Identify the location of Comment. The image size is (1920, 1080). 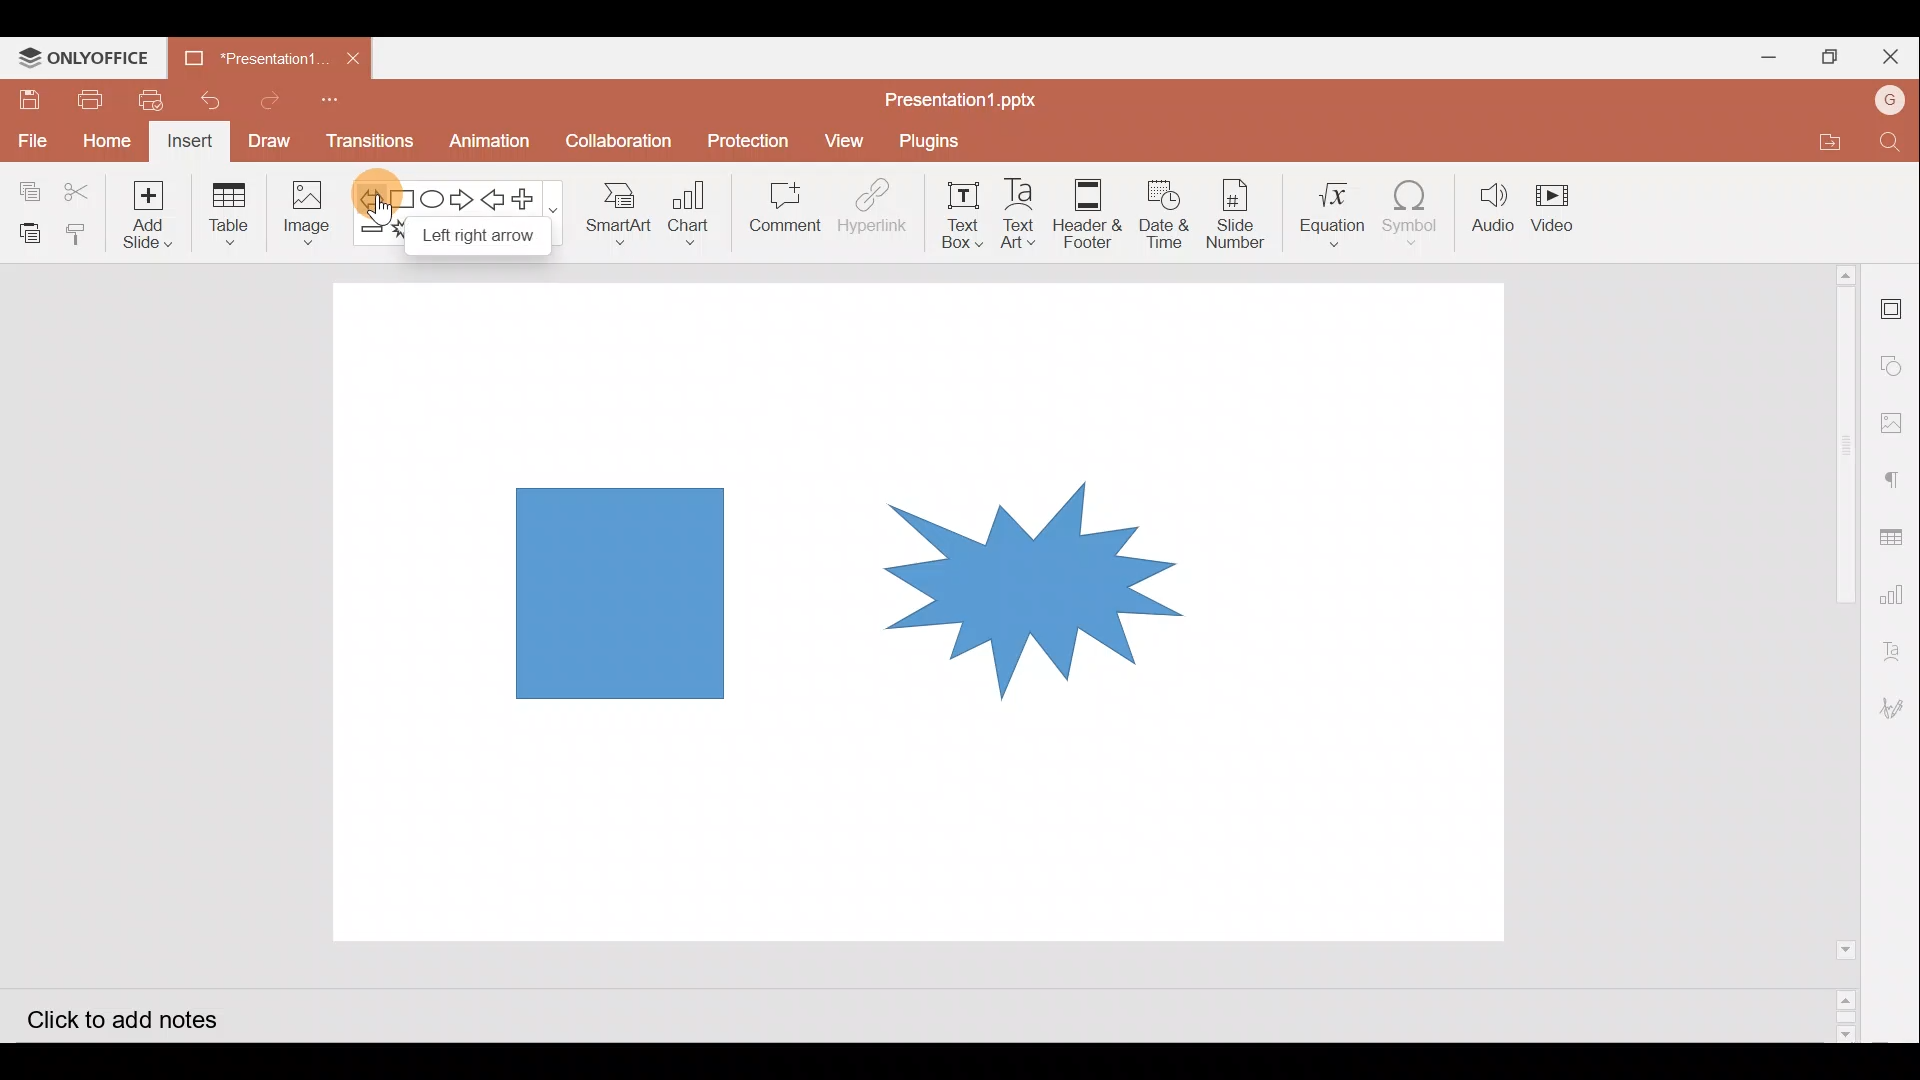
(786, 211).